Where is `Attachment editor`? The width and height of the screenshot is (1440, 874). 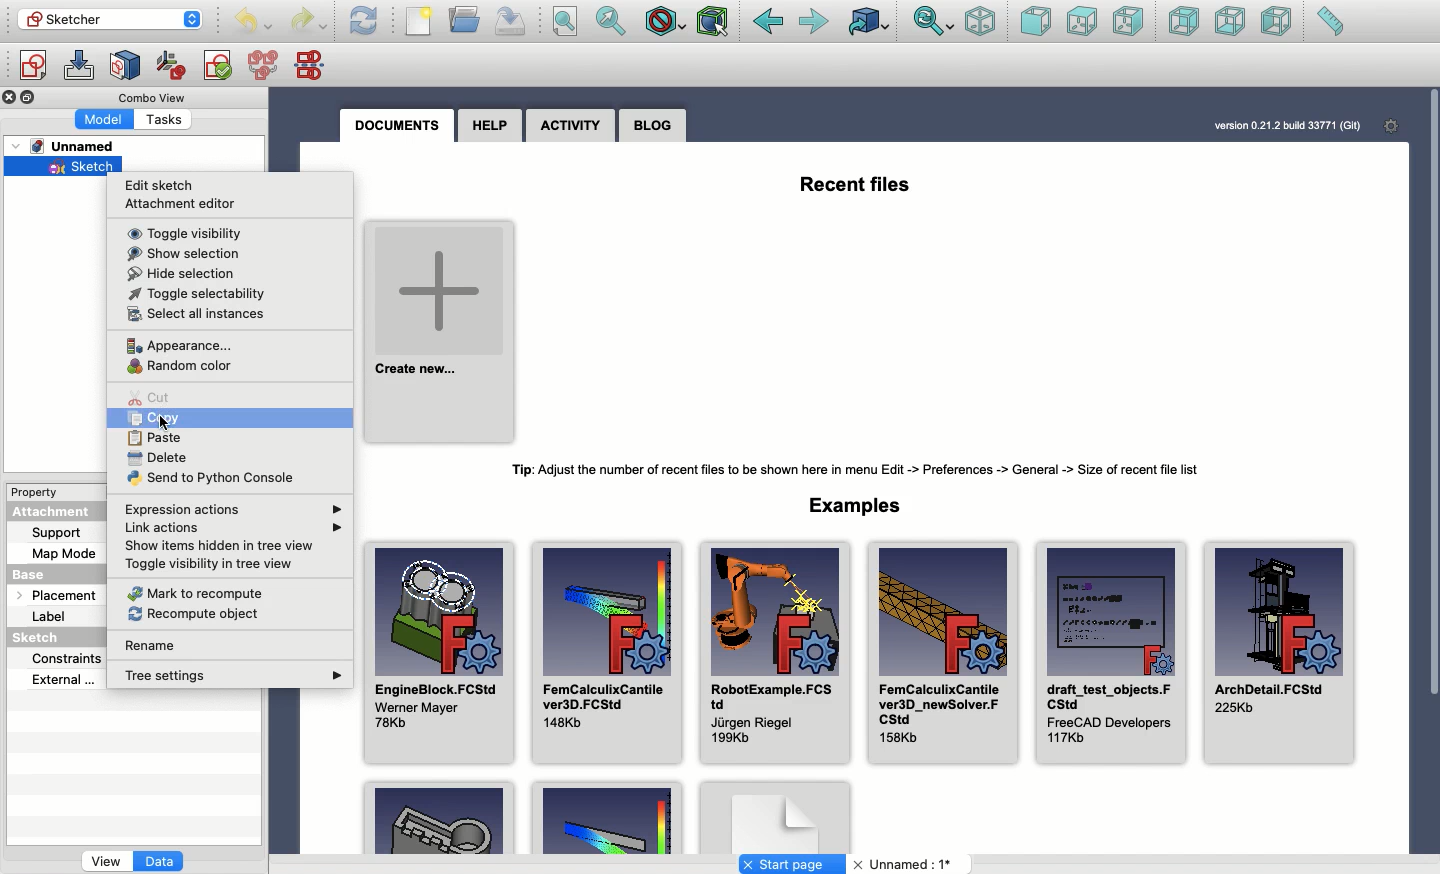 Attachment editor is located at coordinates (187, 202).